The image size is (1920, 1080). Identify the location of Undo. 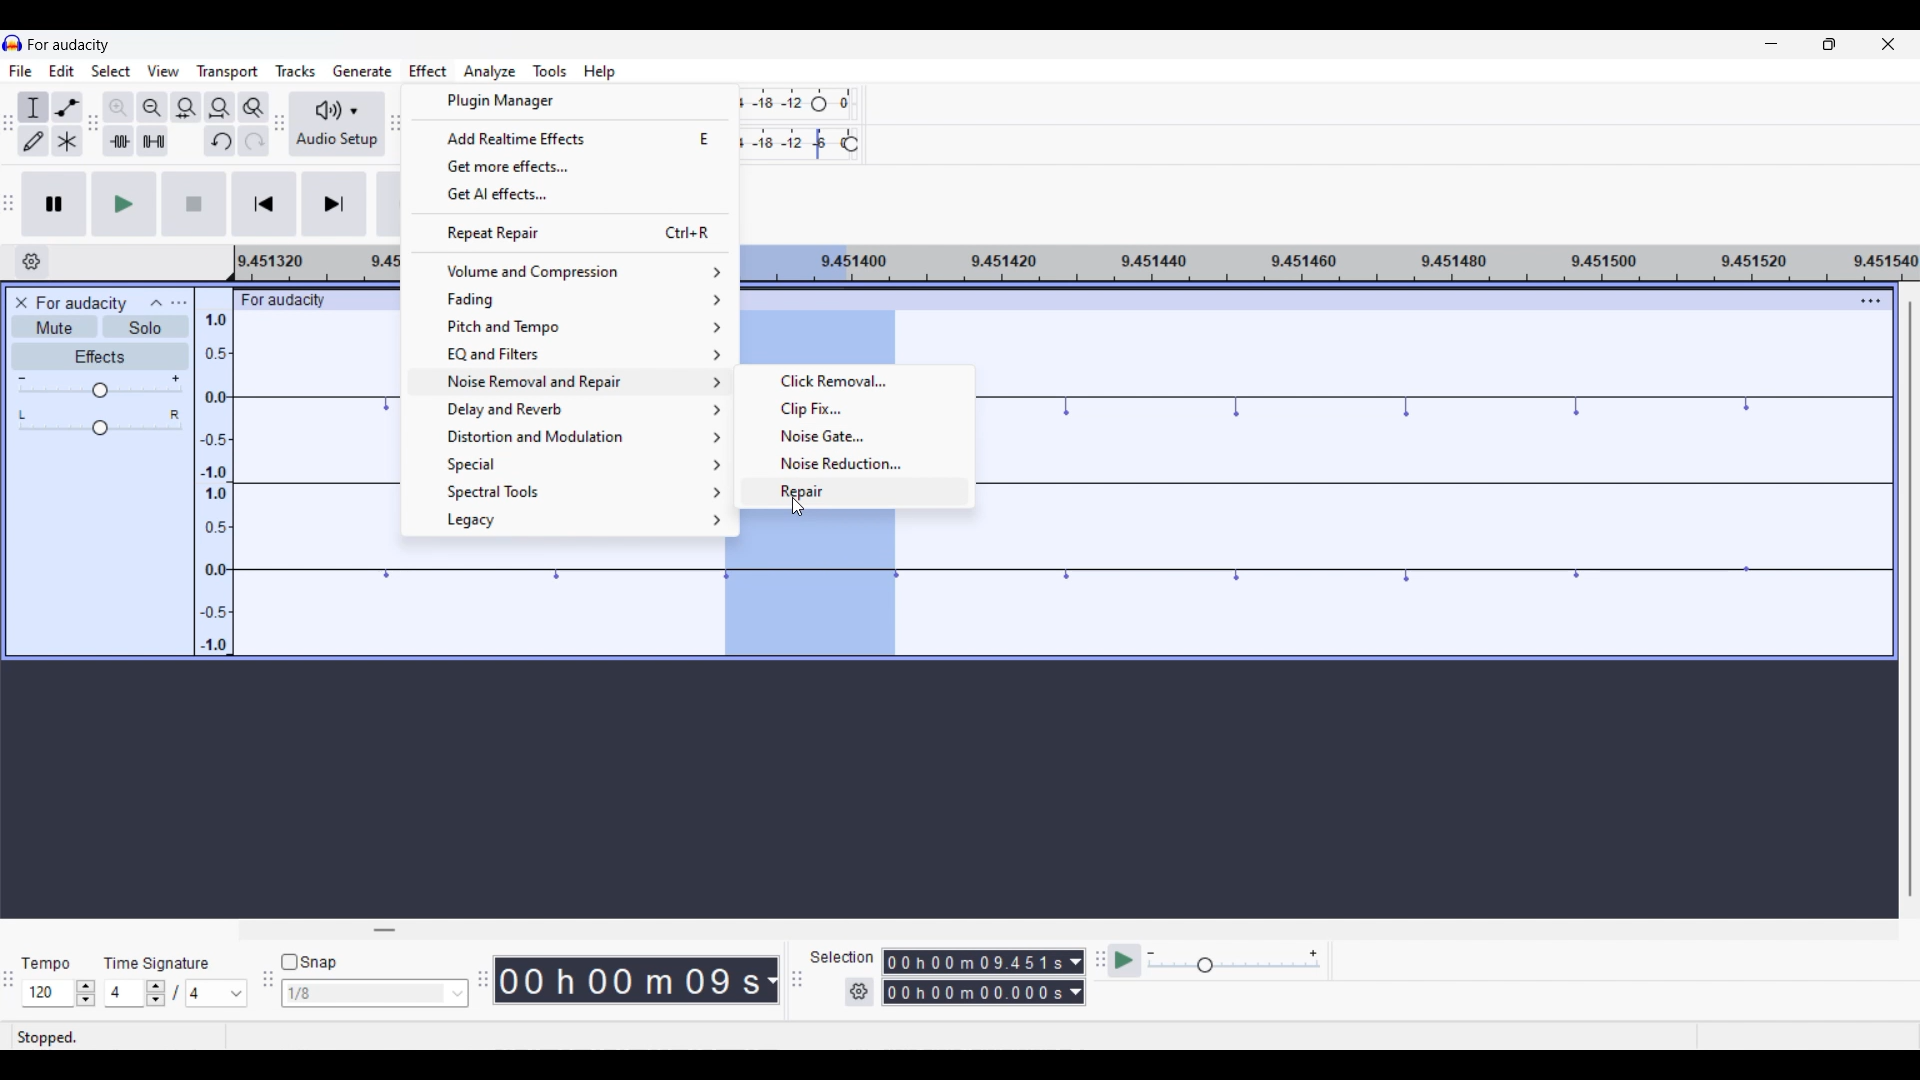
(220, 140).